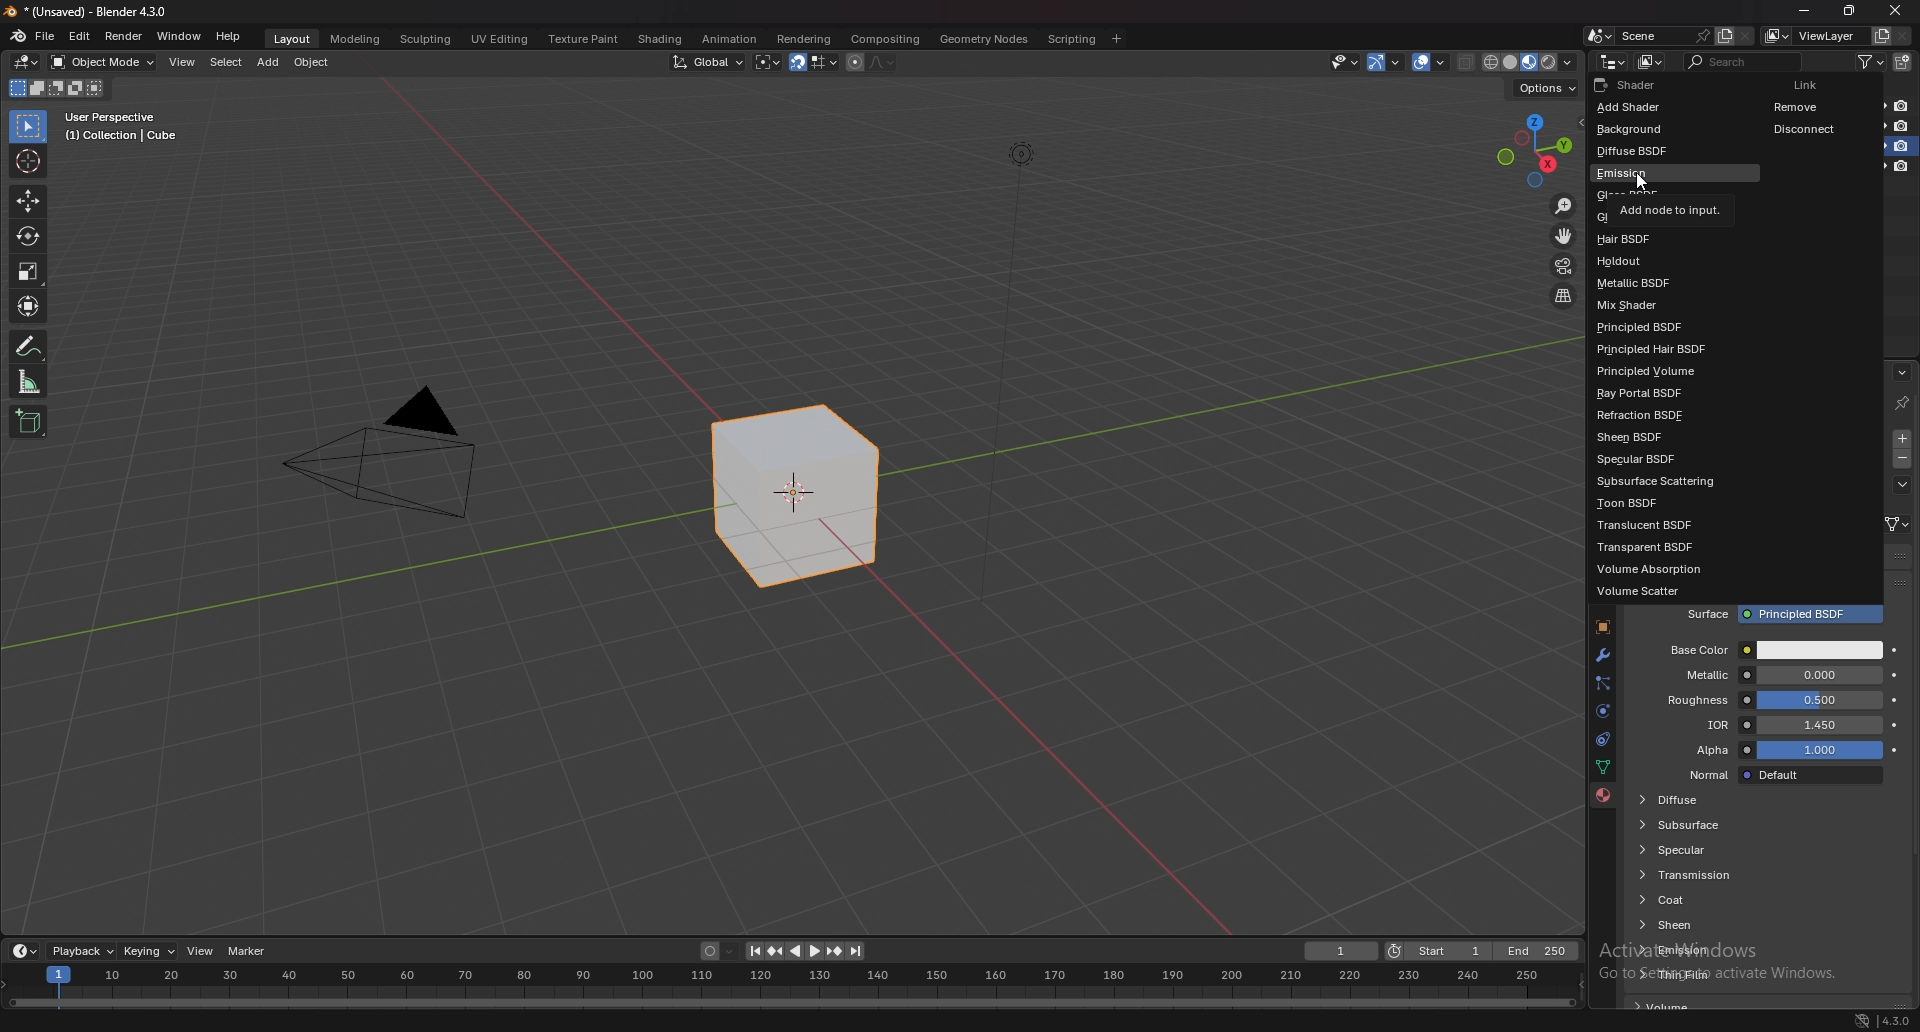 The image size is (1920, 1032). I want to click on start 1, so click(1438, 952).